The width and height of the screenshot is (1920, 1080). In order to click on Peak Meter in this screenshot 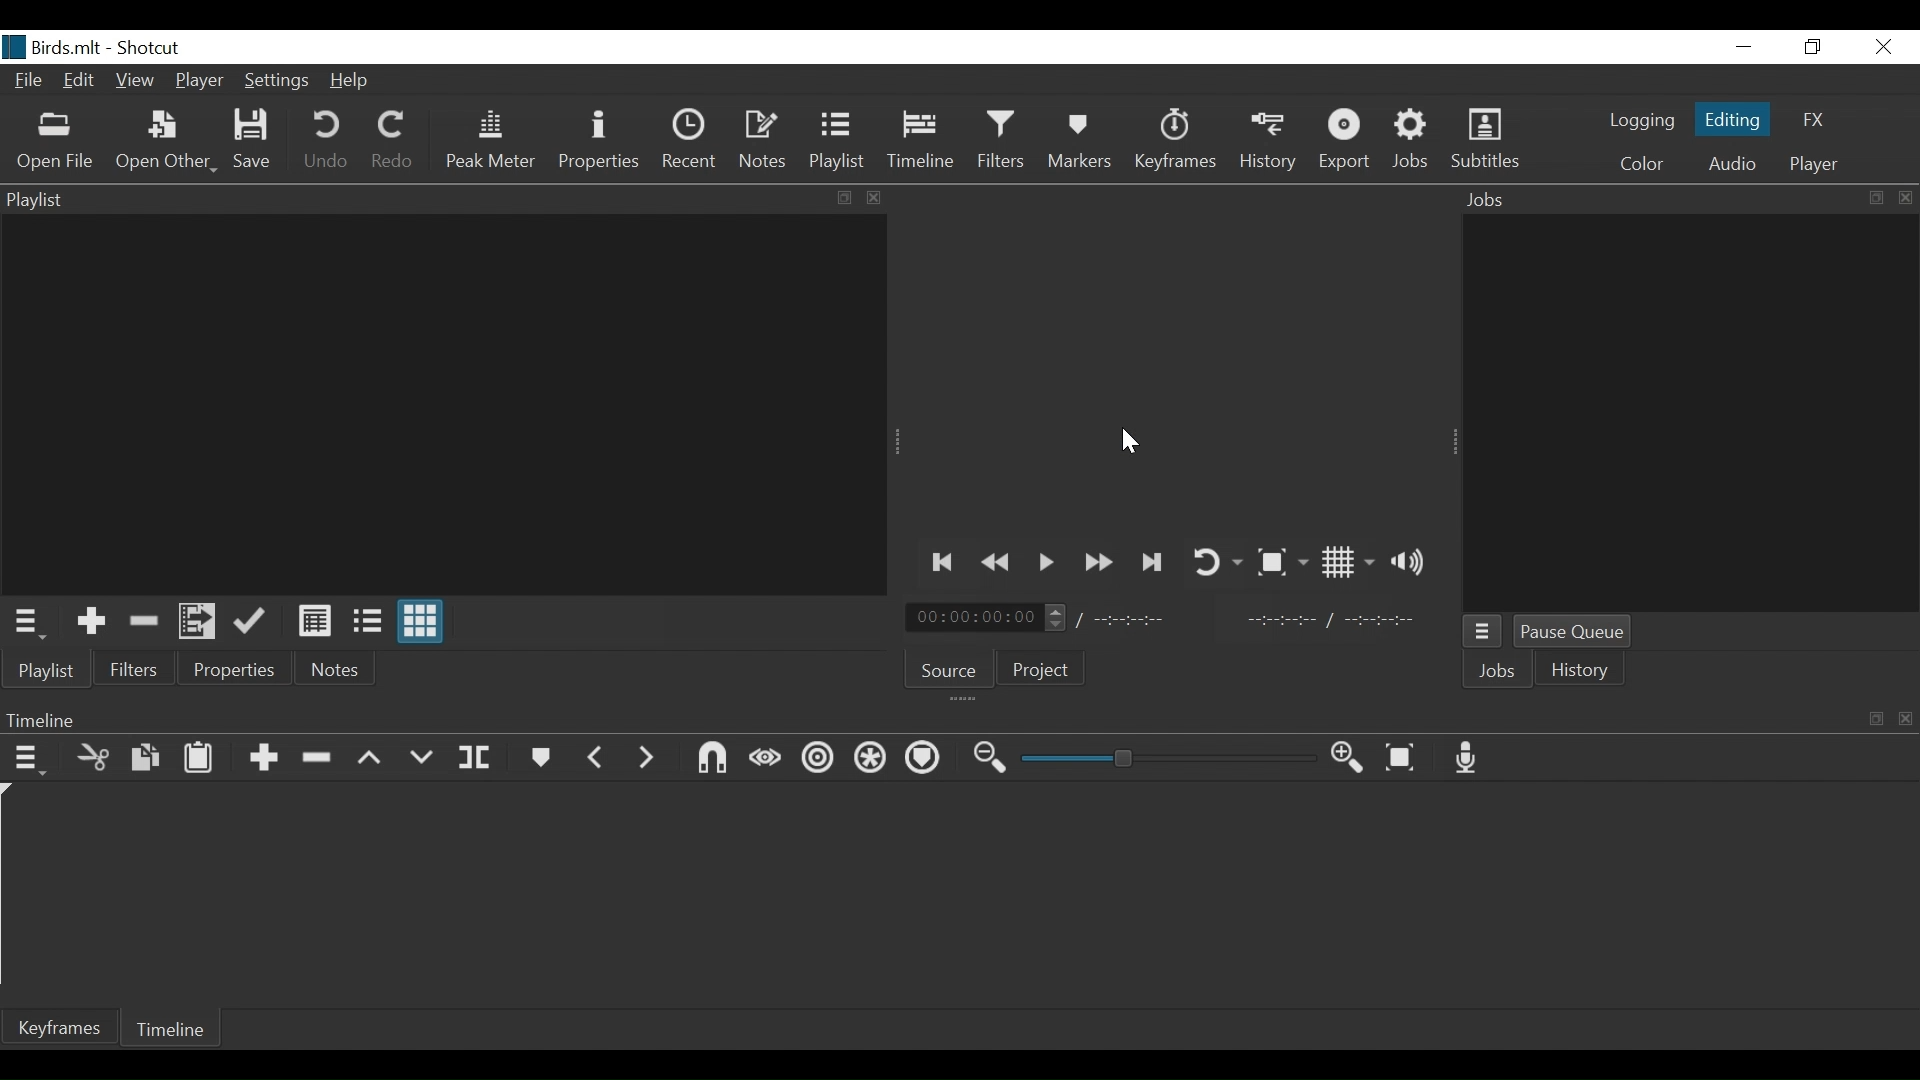, I will do `click(490, 140)`.